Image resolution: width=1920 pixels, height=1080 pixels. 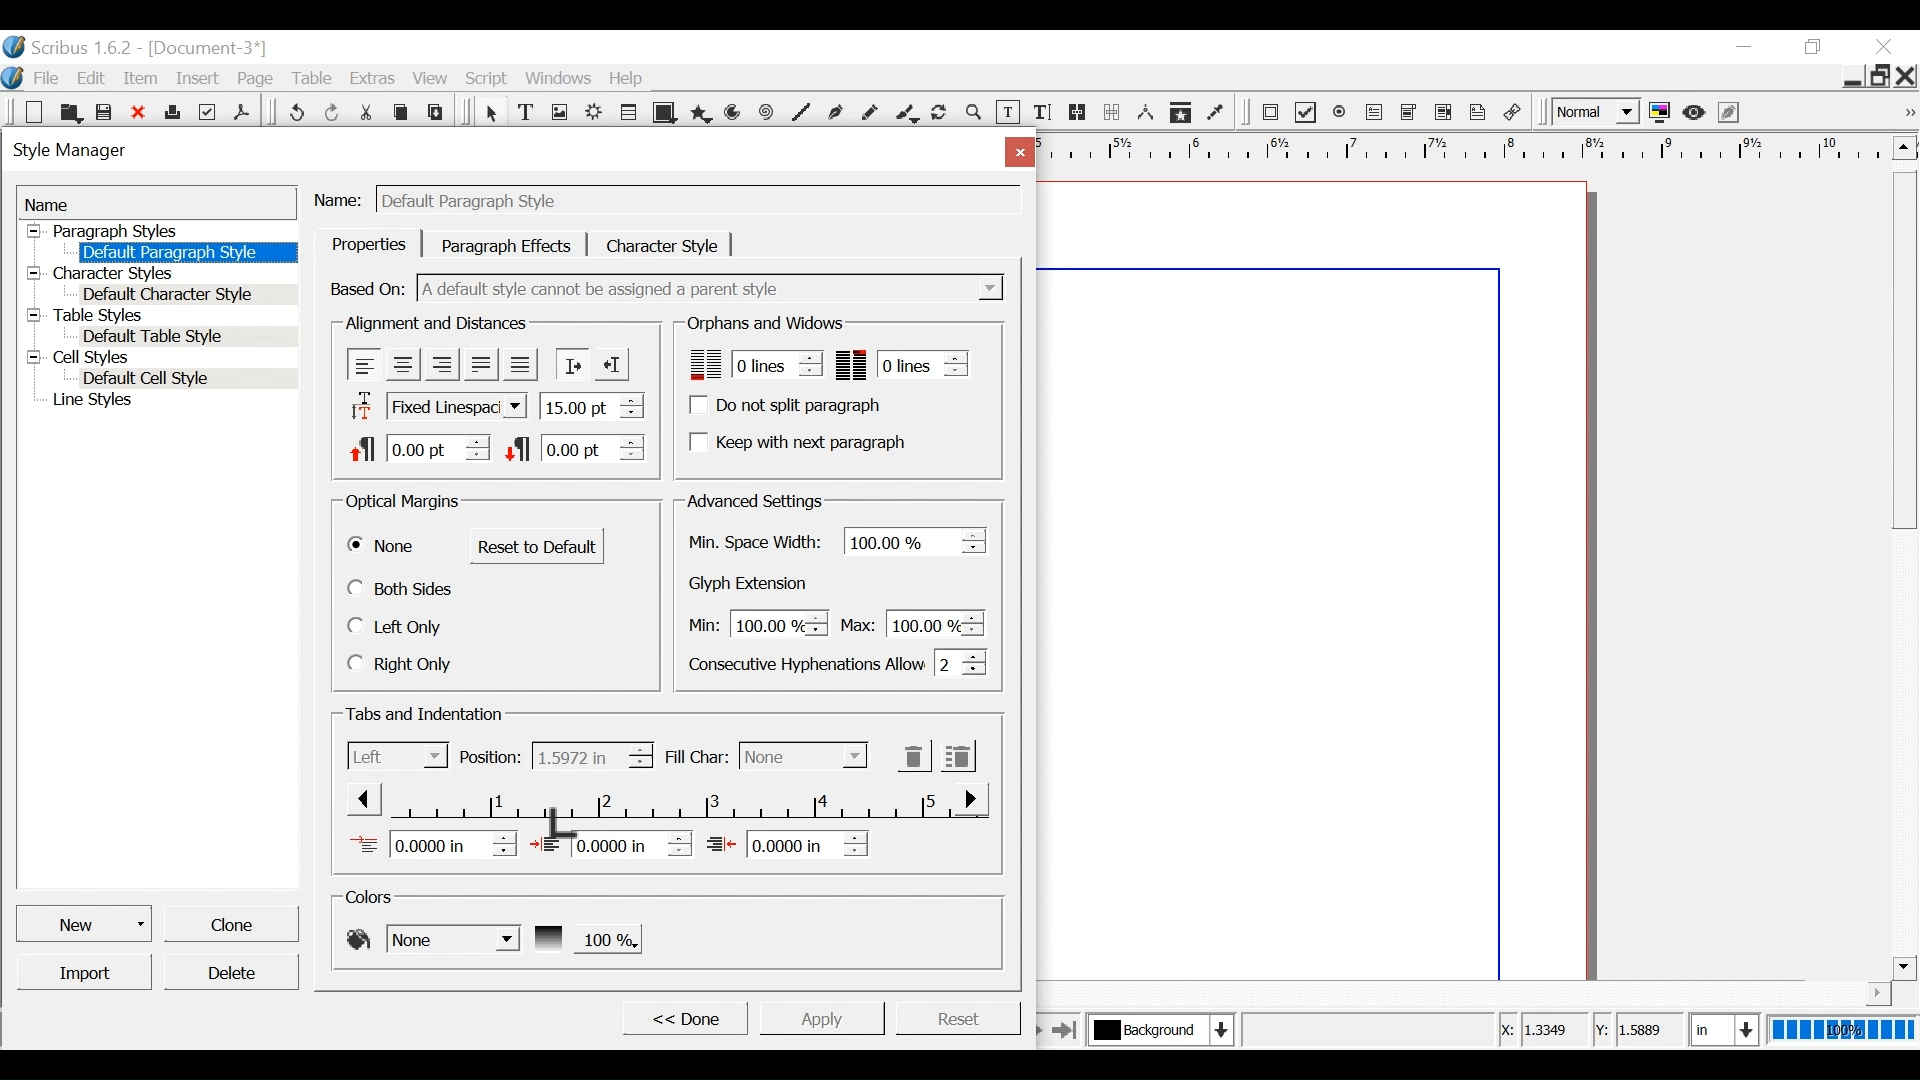 I want to click on Close, so click(x=140, y=112).